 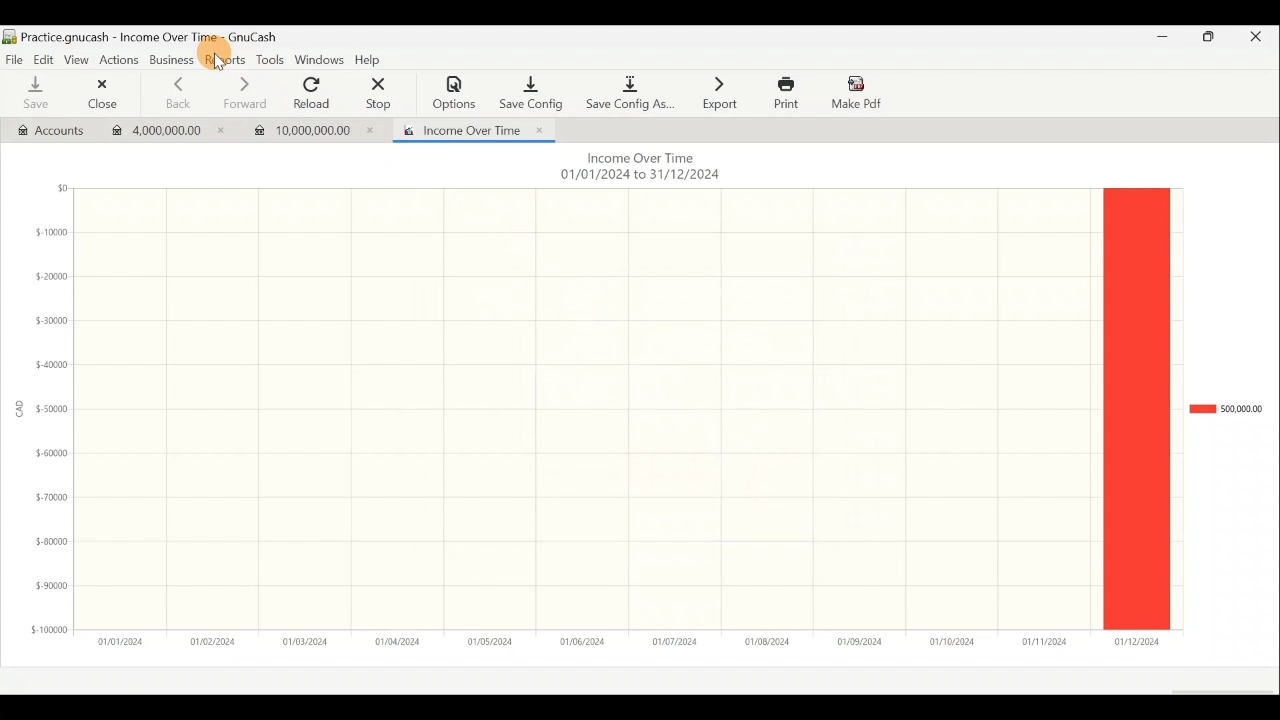 I want to click on Reload, so click(x=316, y=93).